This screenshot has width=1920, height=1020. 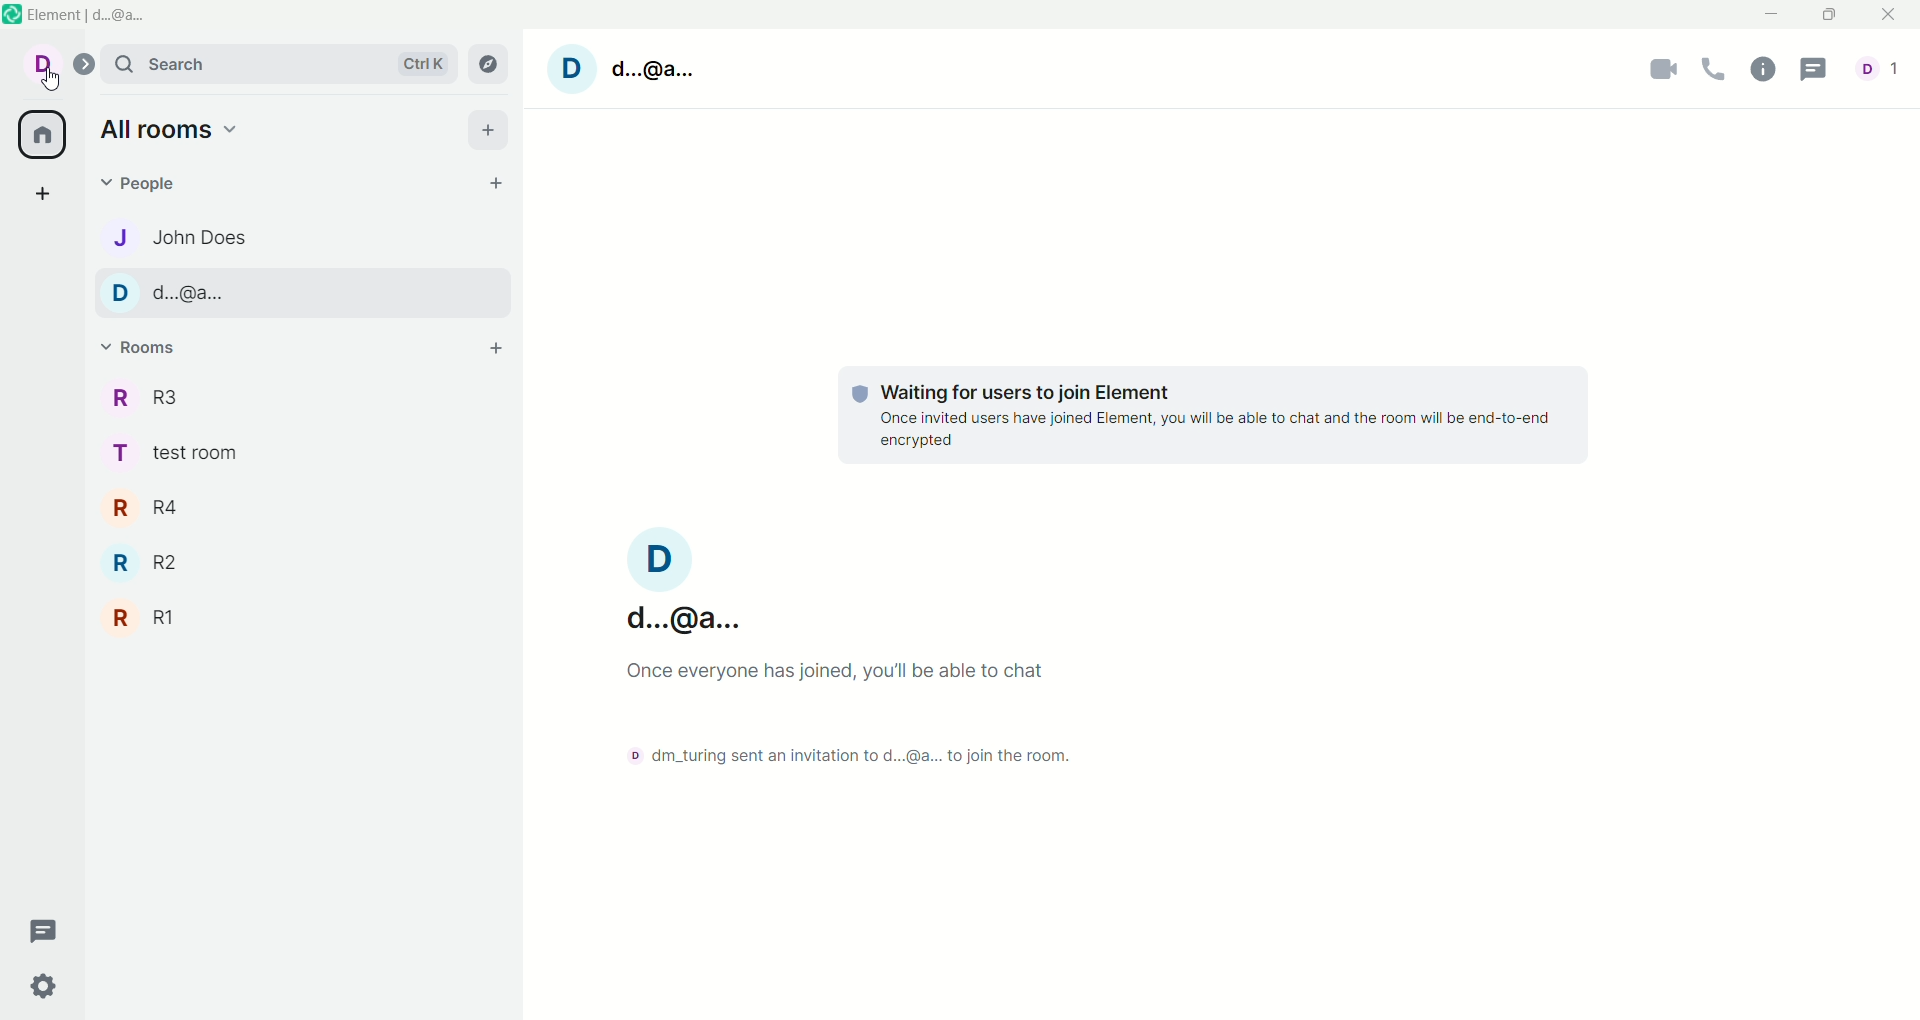 What do you see at coordinates (155, 565) in the screenshot?
I see `R2` at bounding box center [155, 565].